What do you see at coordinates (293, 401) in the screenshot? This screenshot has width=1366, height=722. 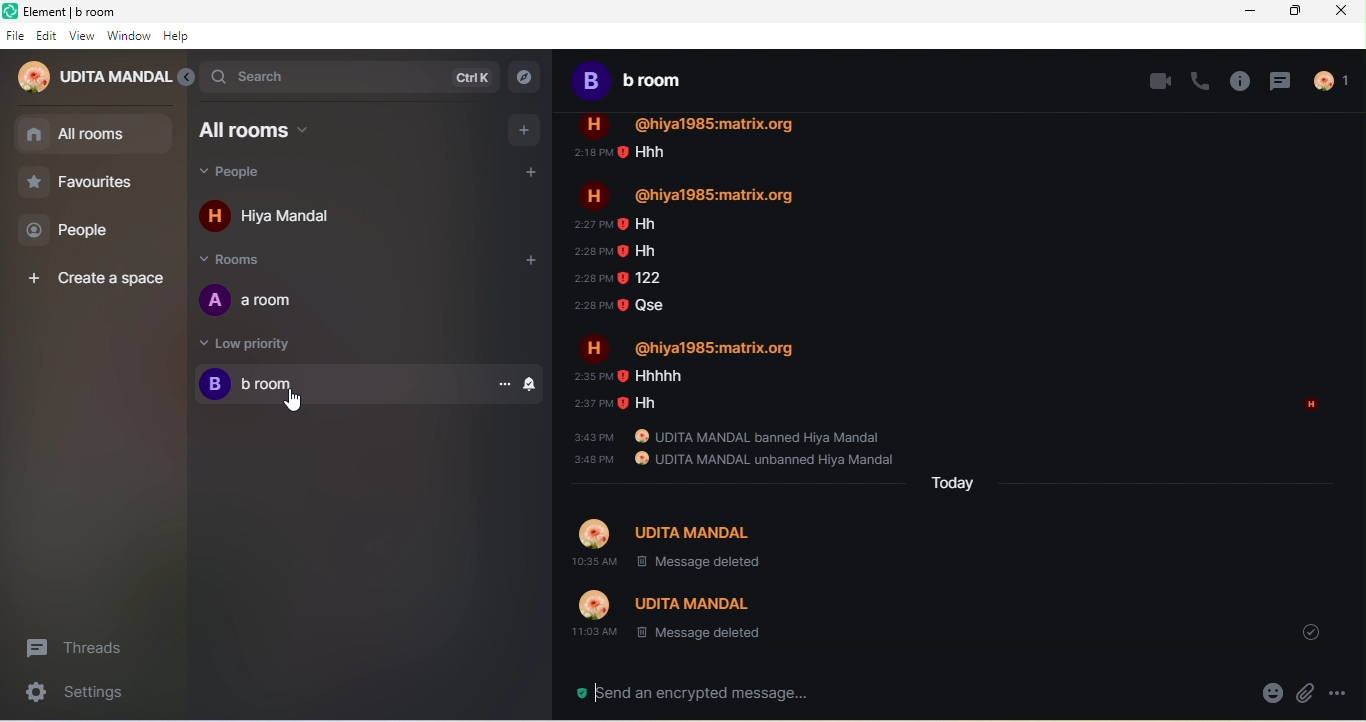 I see `Cursor` at bounding box center [293, 401].